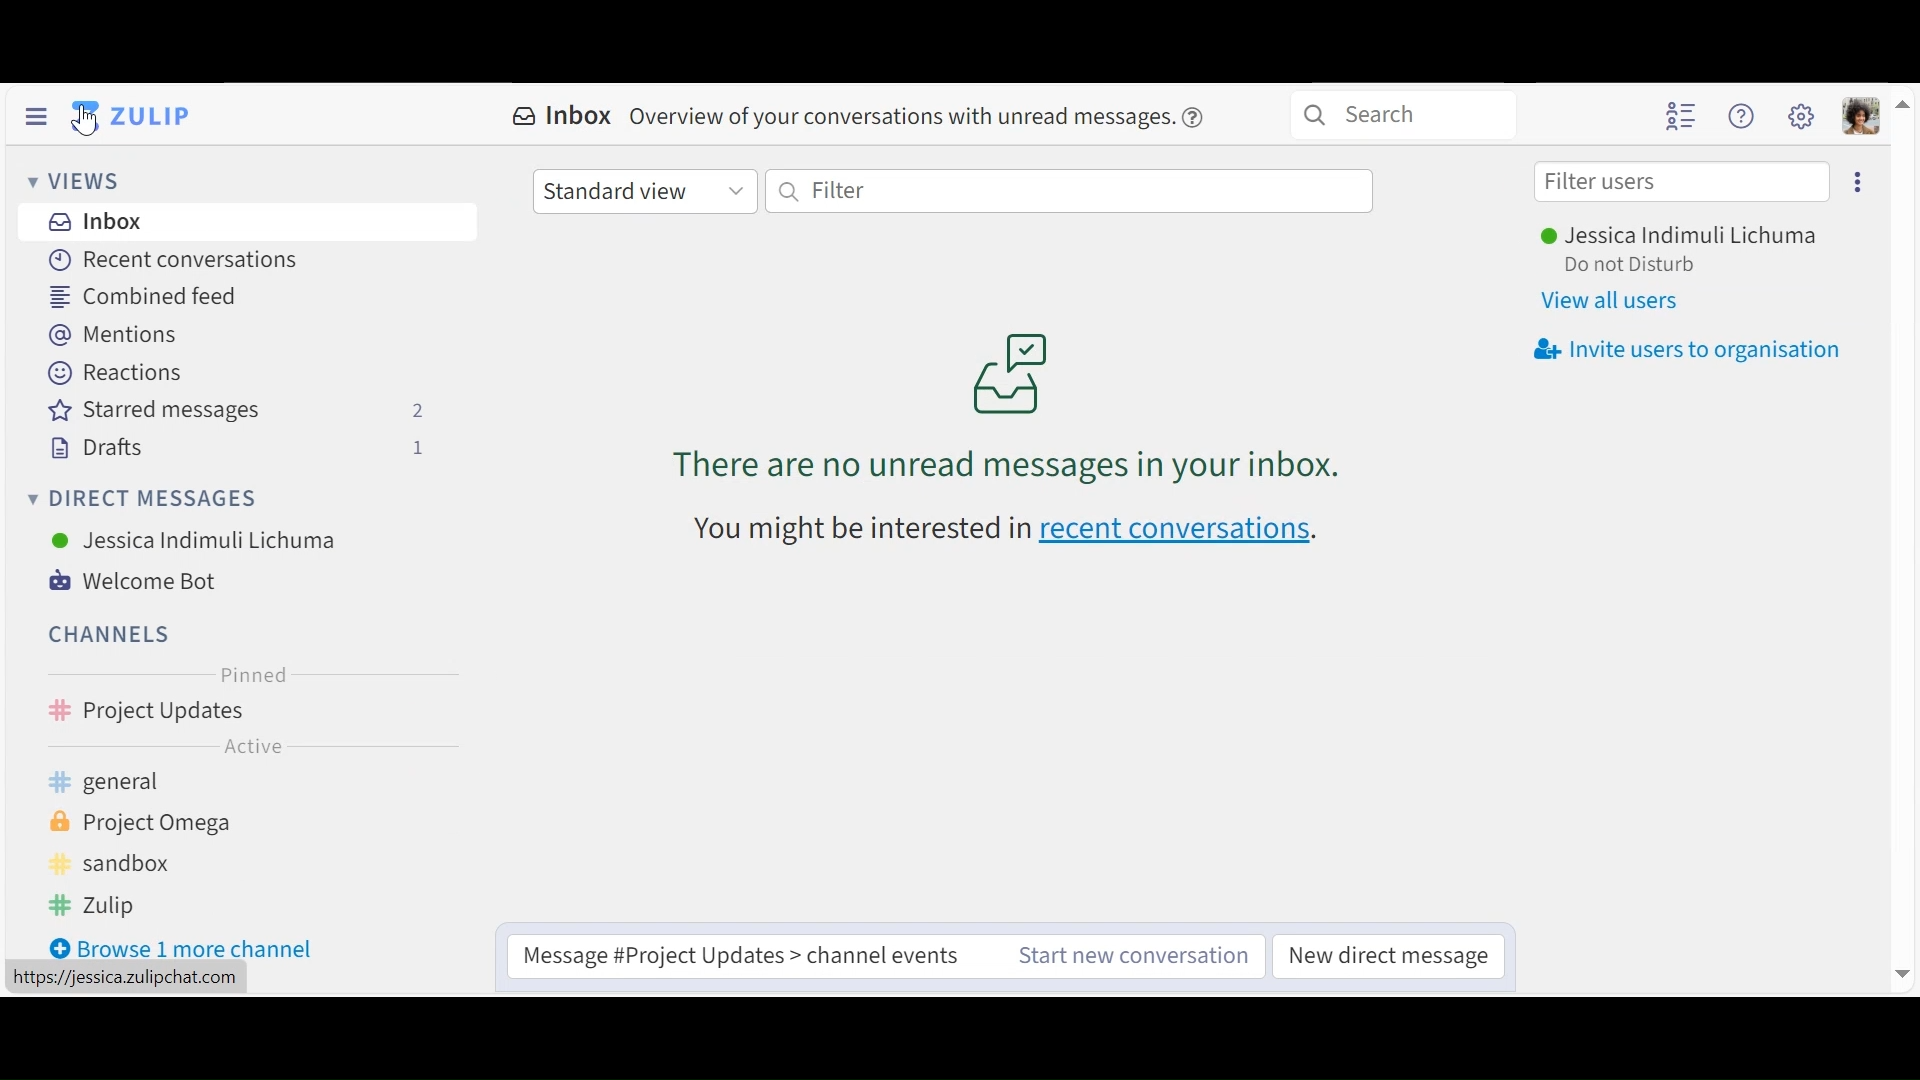  I want to click on Standard View, so click(647, 193).